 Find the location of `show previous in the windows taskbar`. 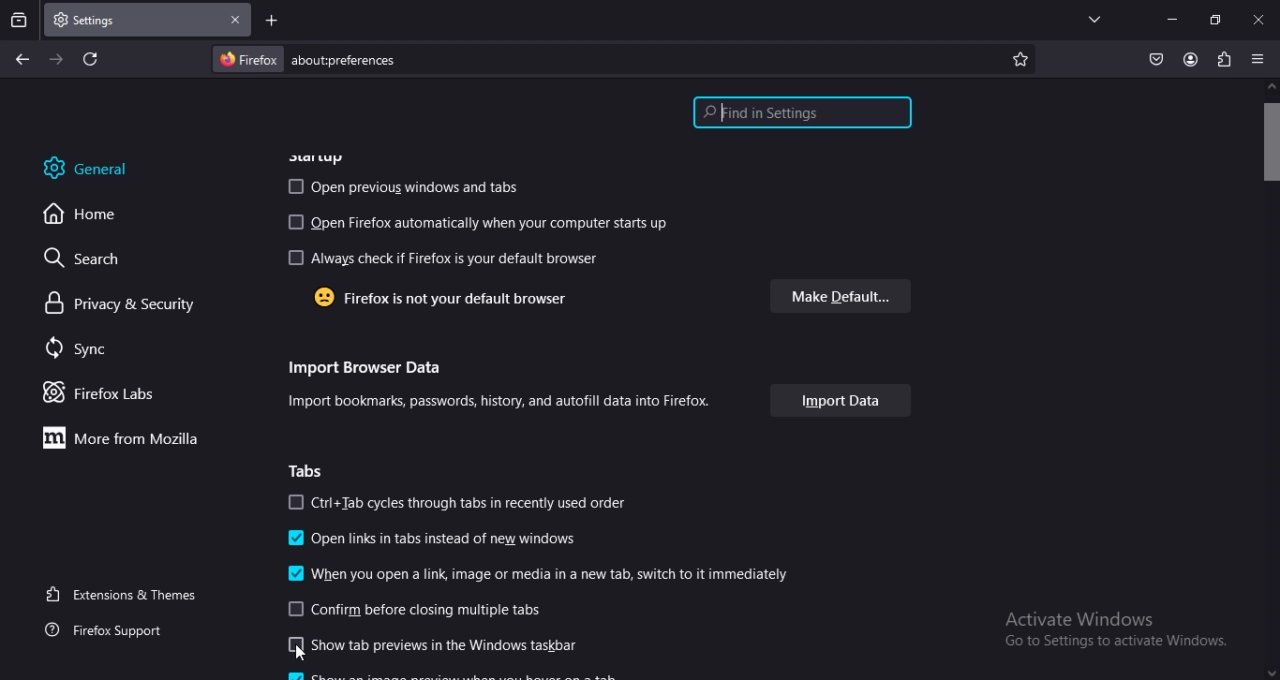

show previous in the windows taskbar is located at coordinates (434, 643).